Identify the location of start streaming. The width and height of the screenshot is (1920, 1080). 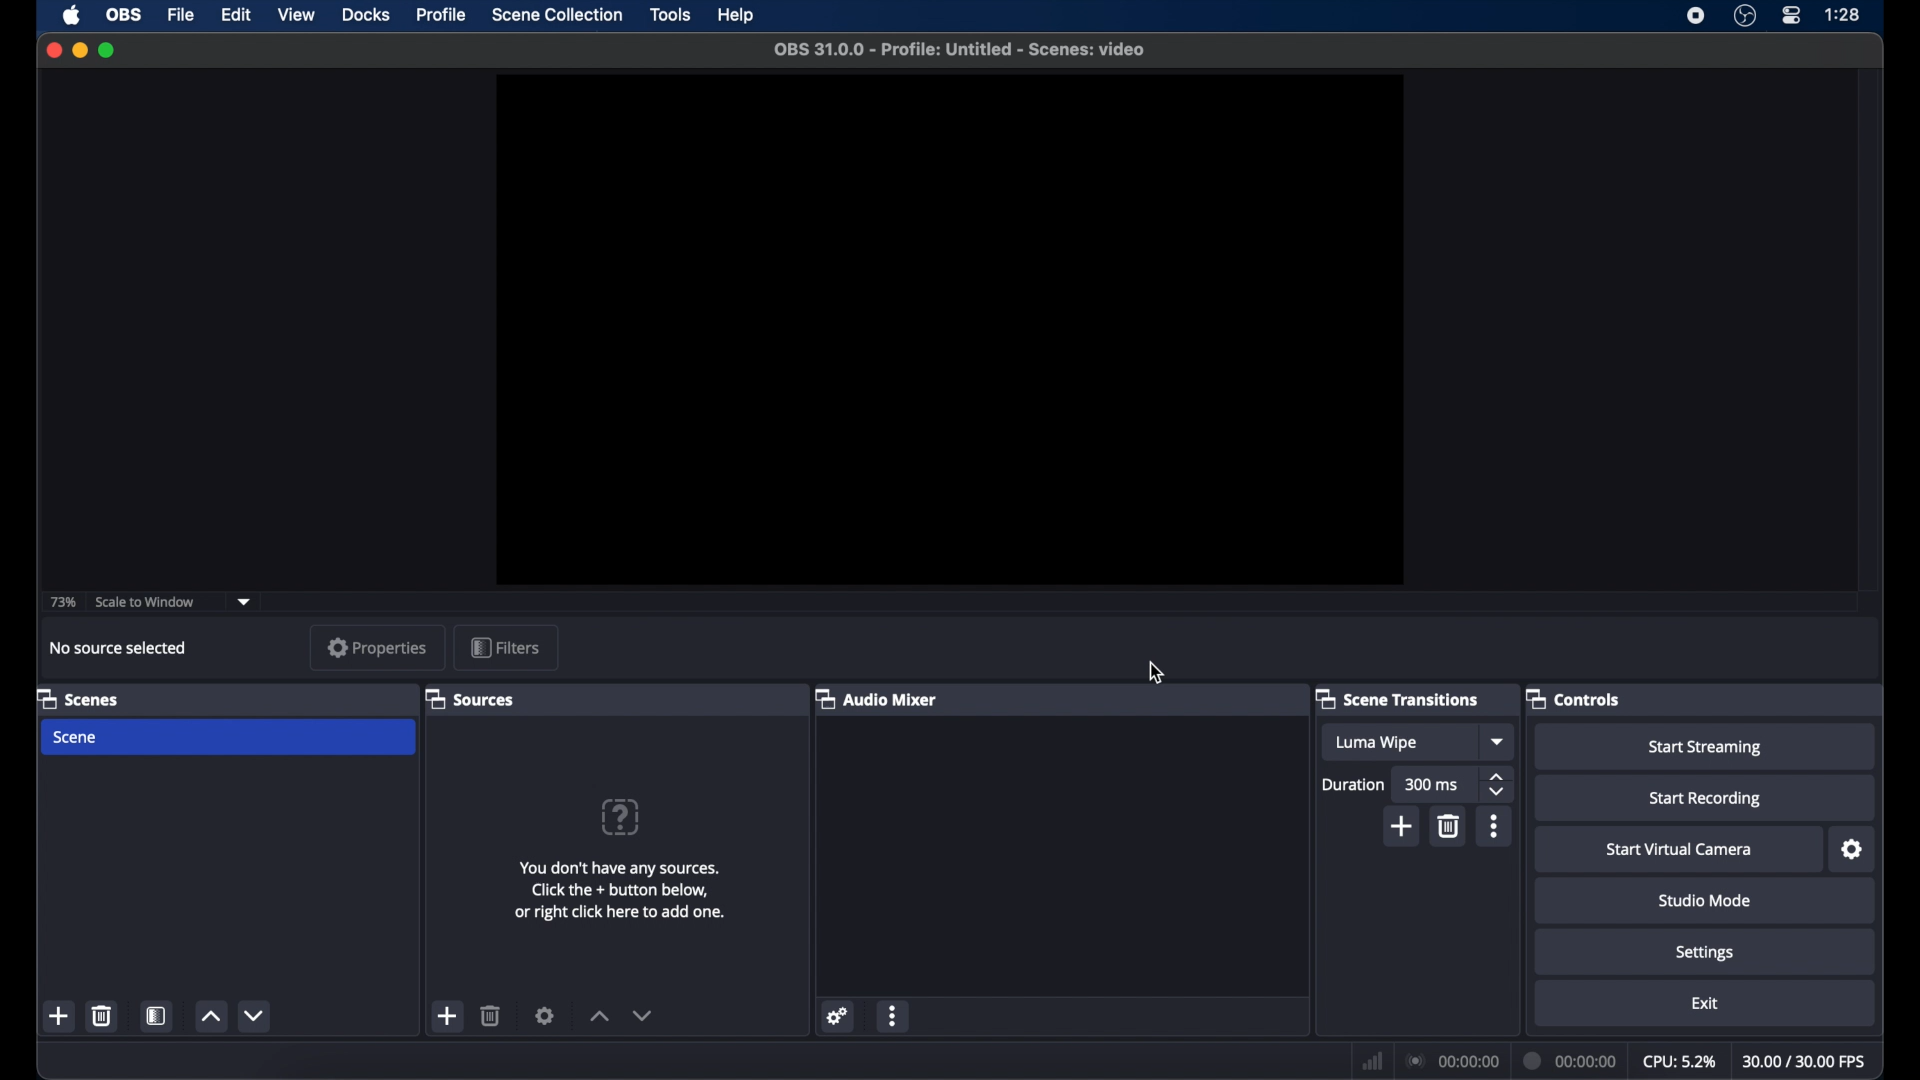
(1705, 746).